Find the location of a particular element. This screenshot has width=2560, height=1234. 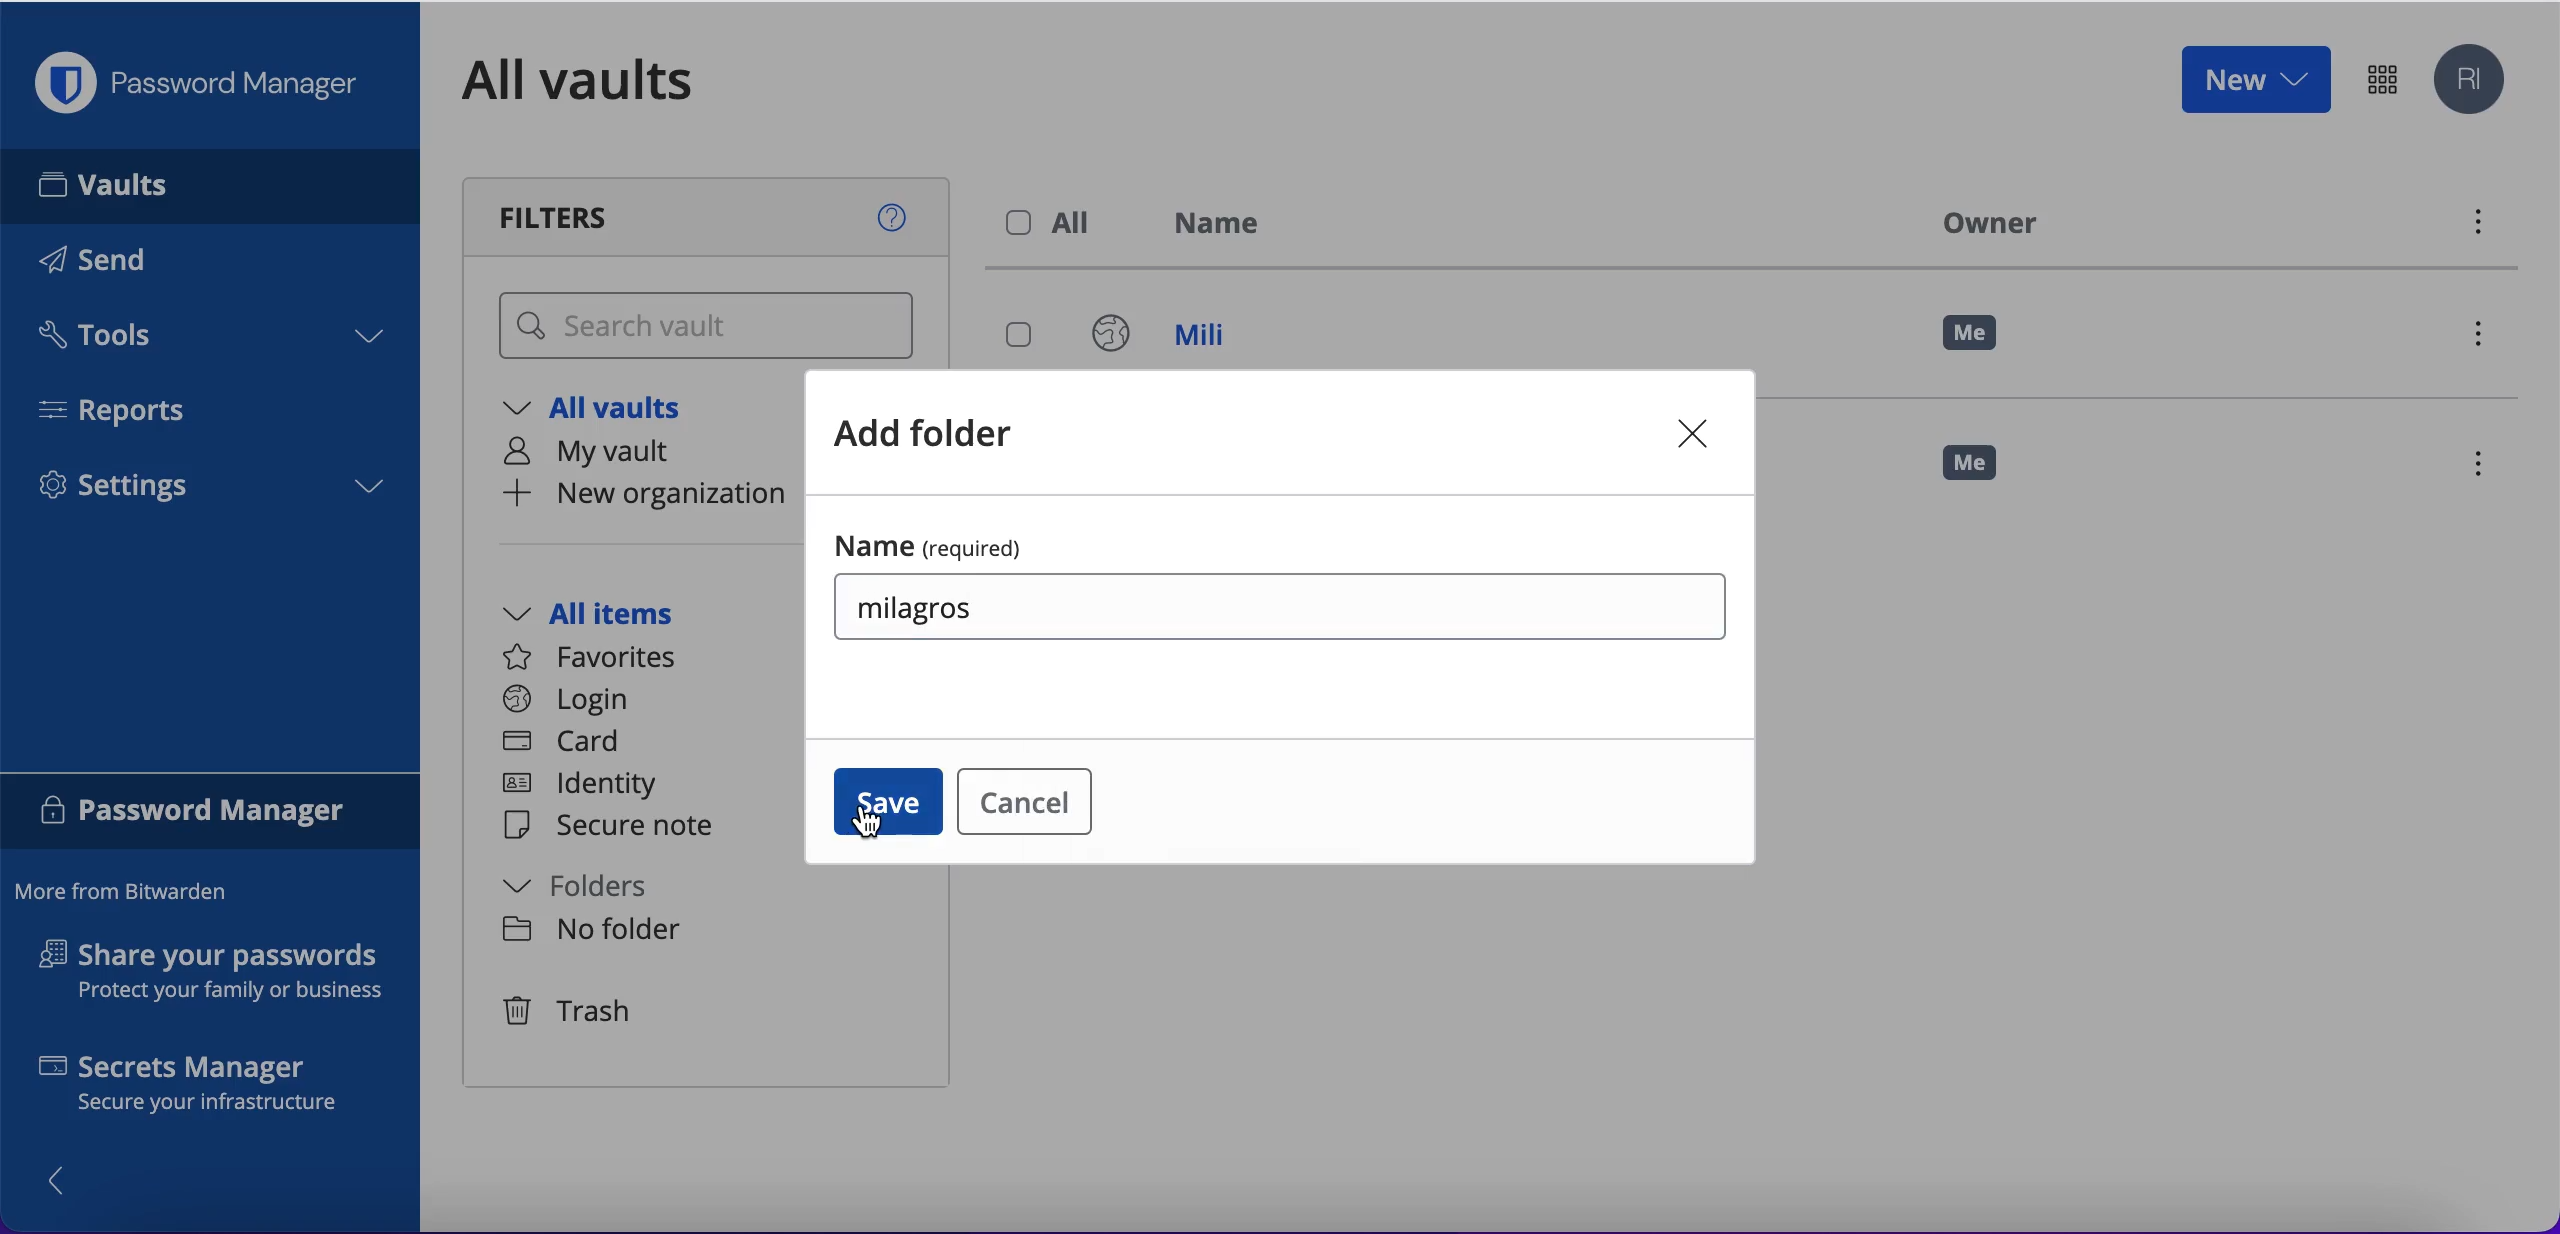

all is located at coordinates (1054, 223).